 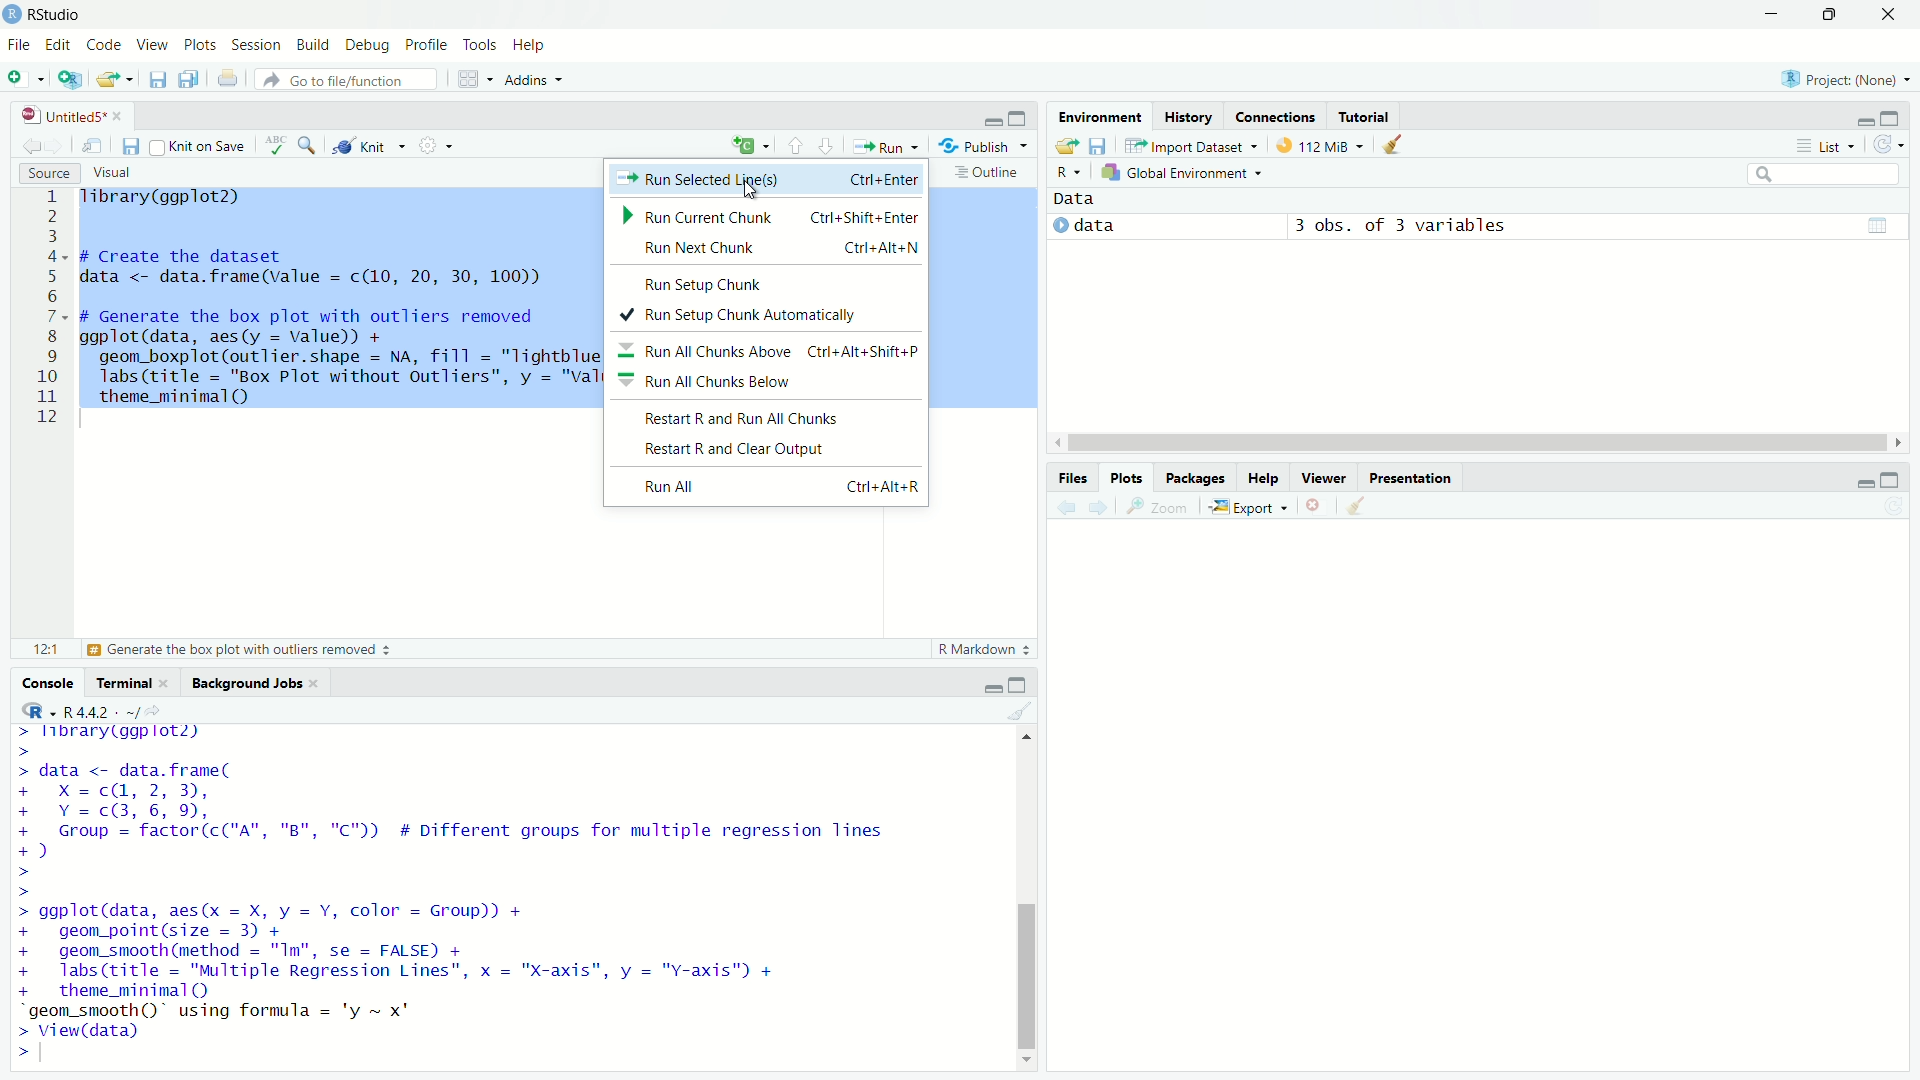 What do you see at coordinates (538, 44) in the screenshot?
I see `Help` at bounding box center [538, 44].